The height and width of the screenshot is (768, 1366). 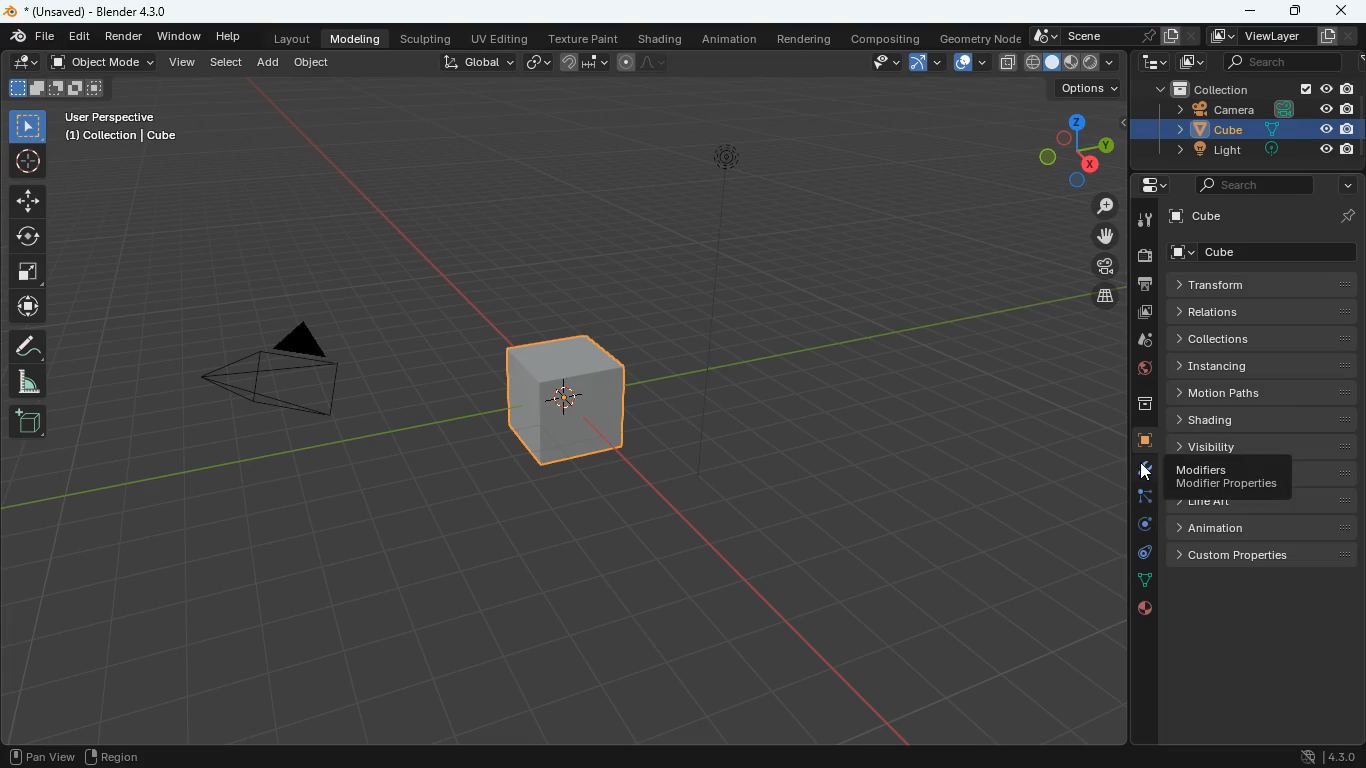 I want to click on archive, so click(x=1135, y=405).